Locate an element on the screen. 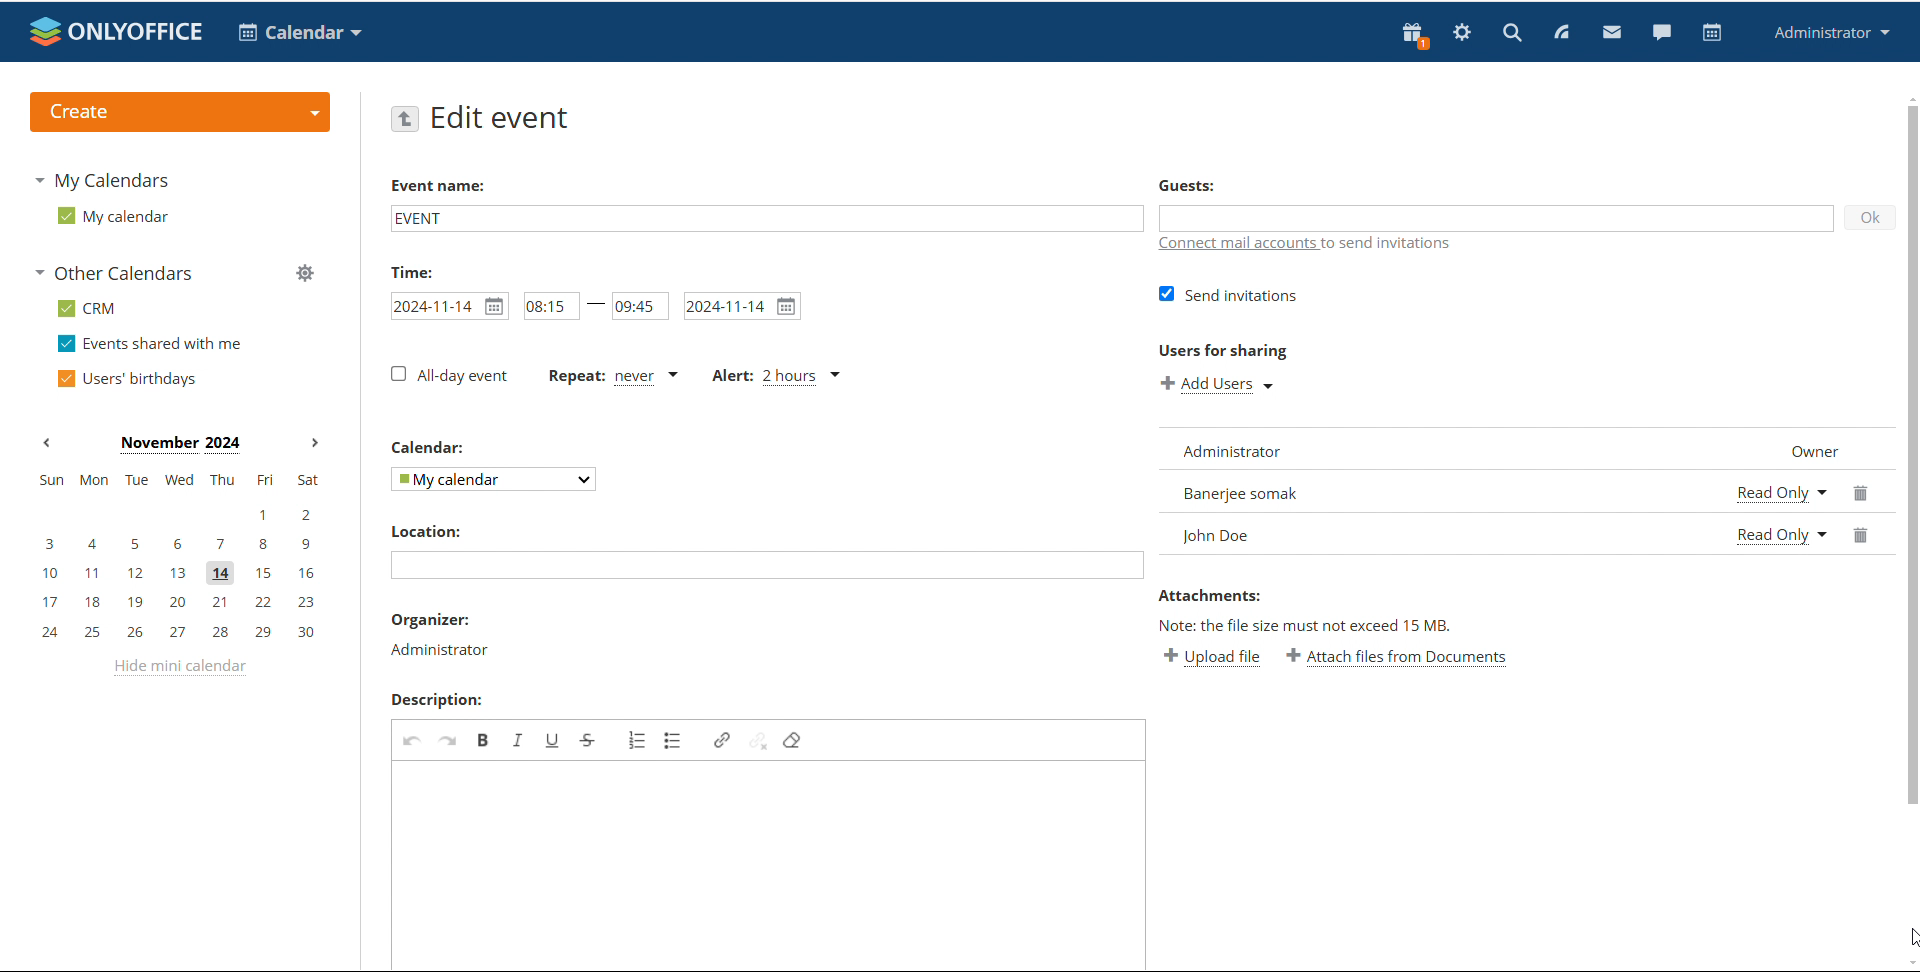 The width and height of the screenshot is (1920, 972). all day event checkbox is located at coordinates (447, 375).